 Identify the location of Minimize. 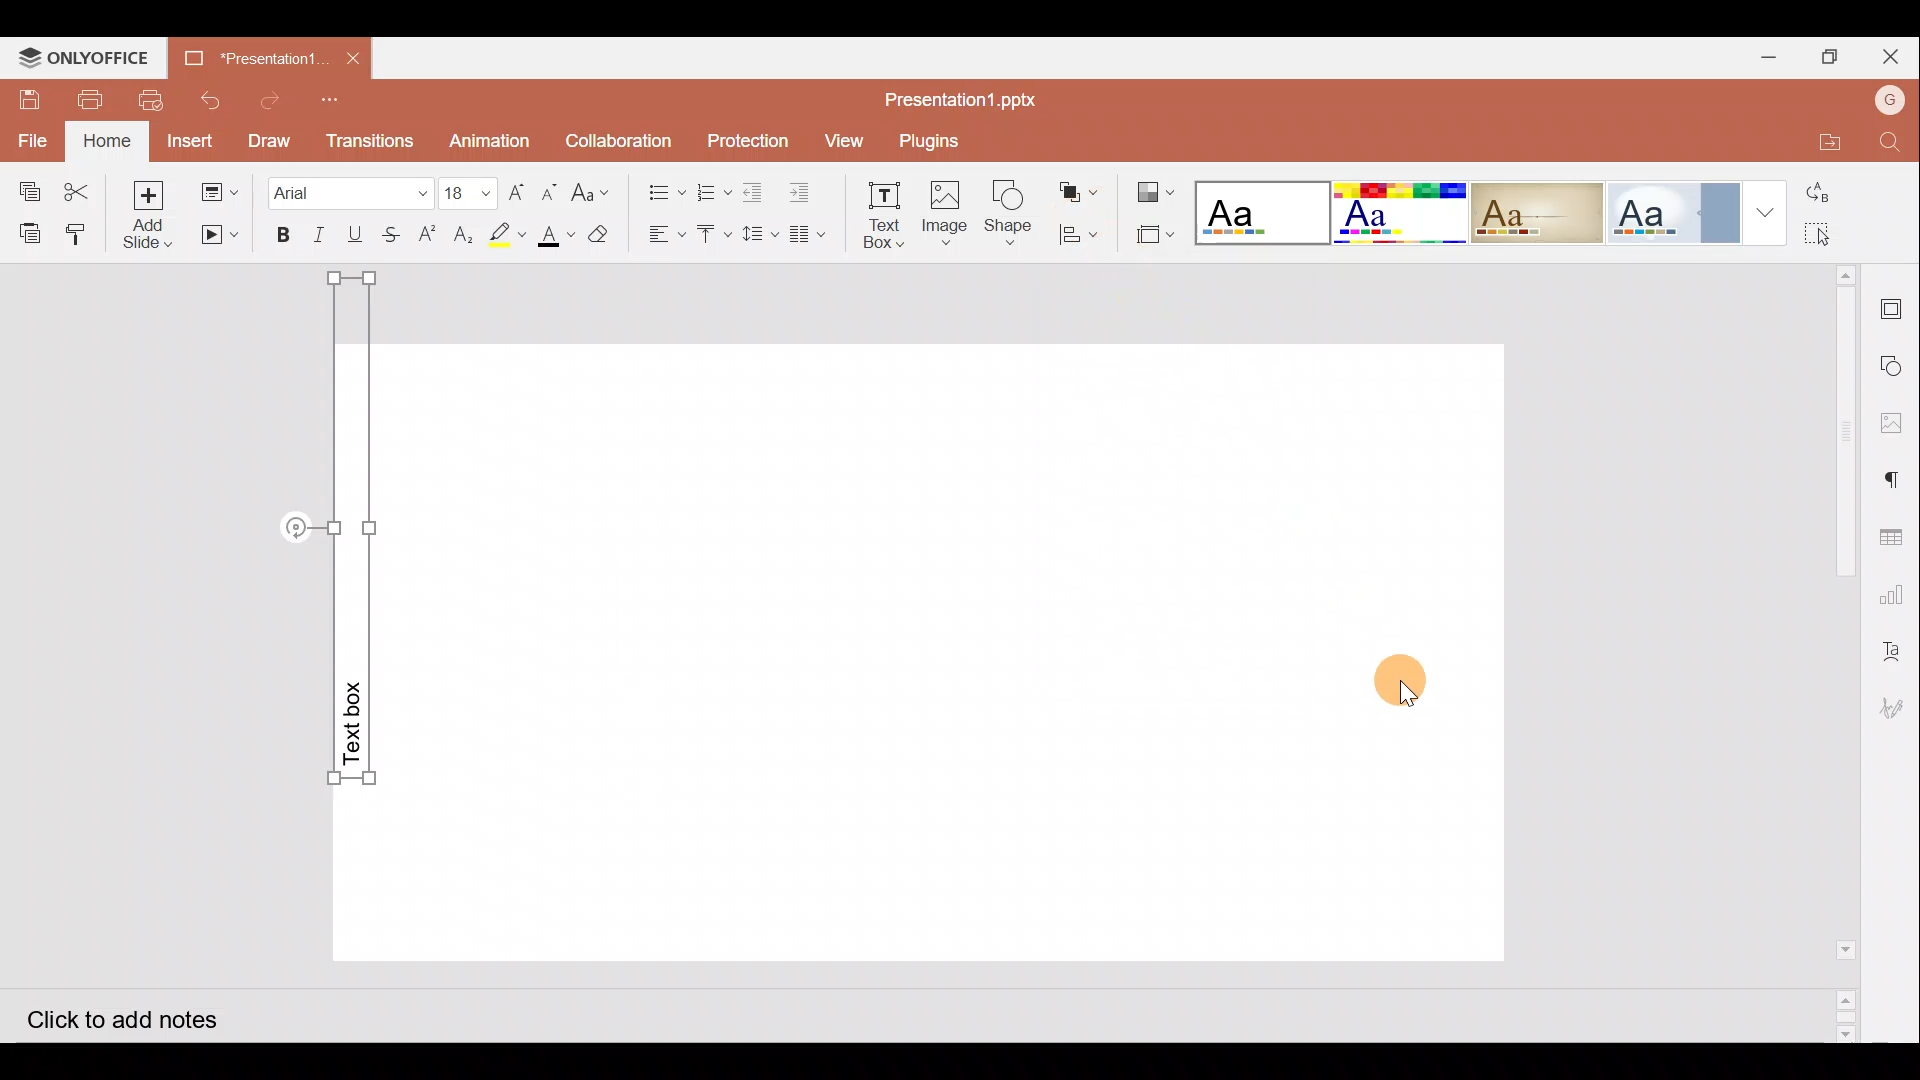
(1769, 56).